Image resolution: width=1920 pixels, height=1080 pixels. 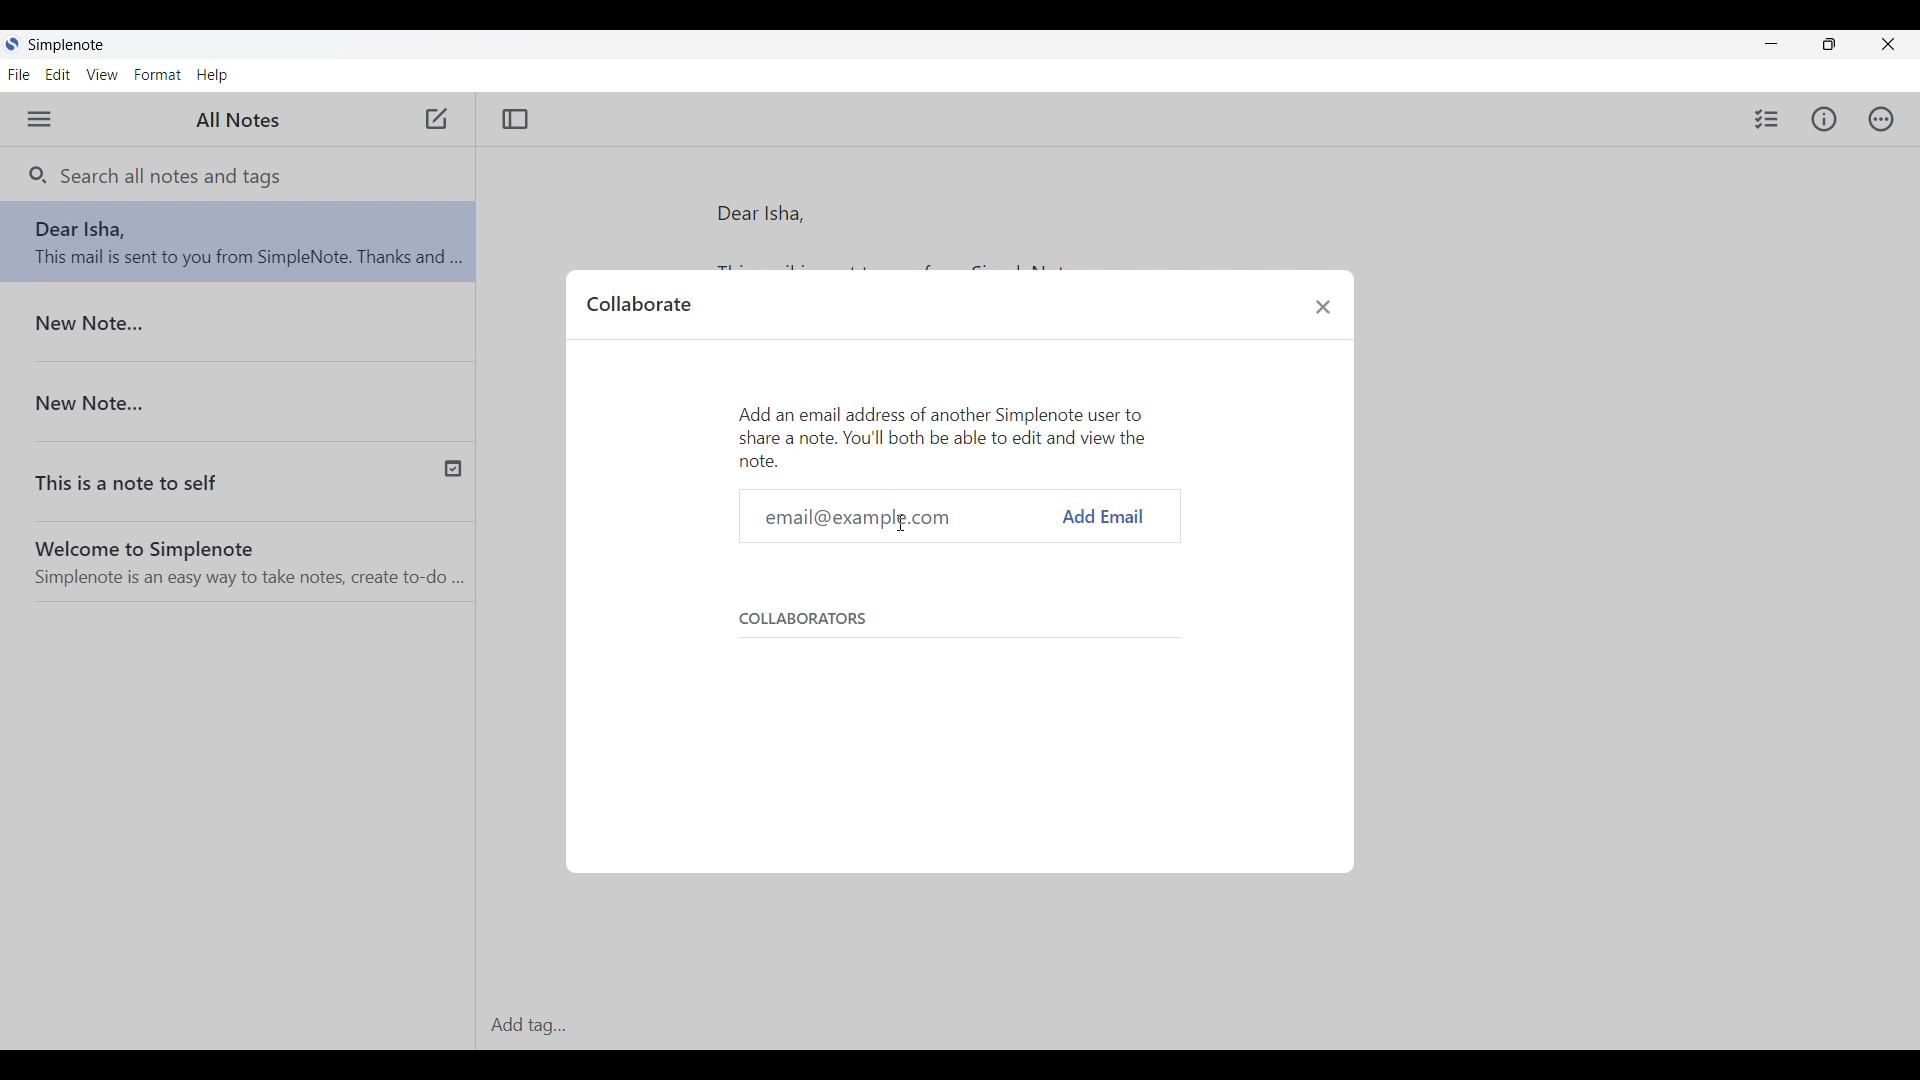 I want to click on Maximize, so click(x=1829, y=44).